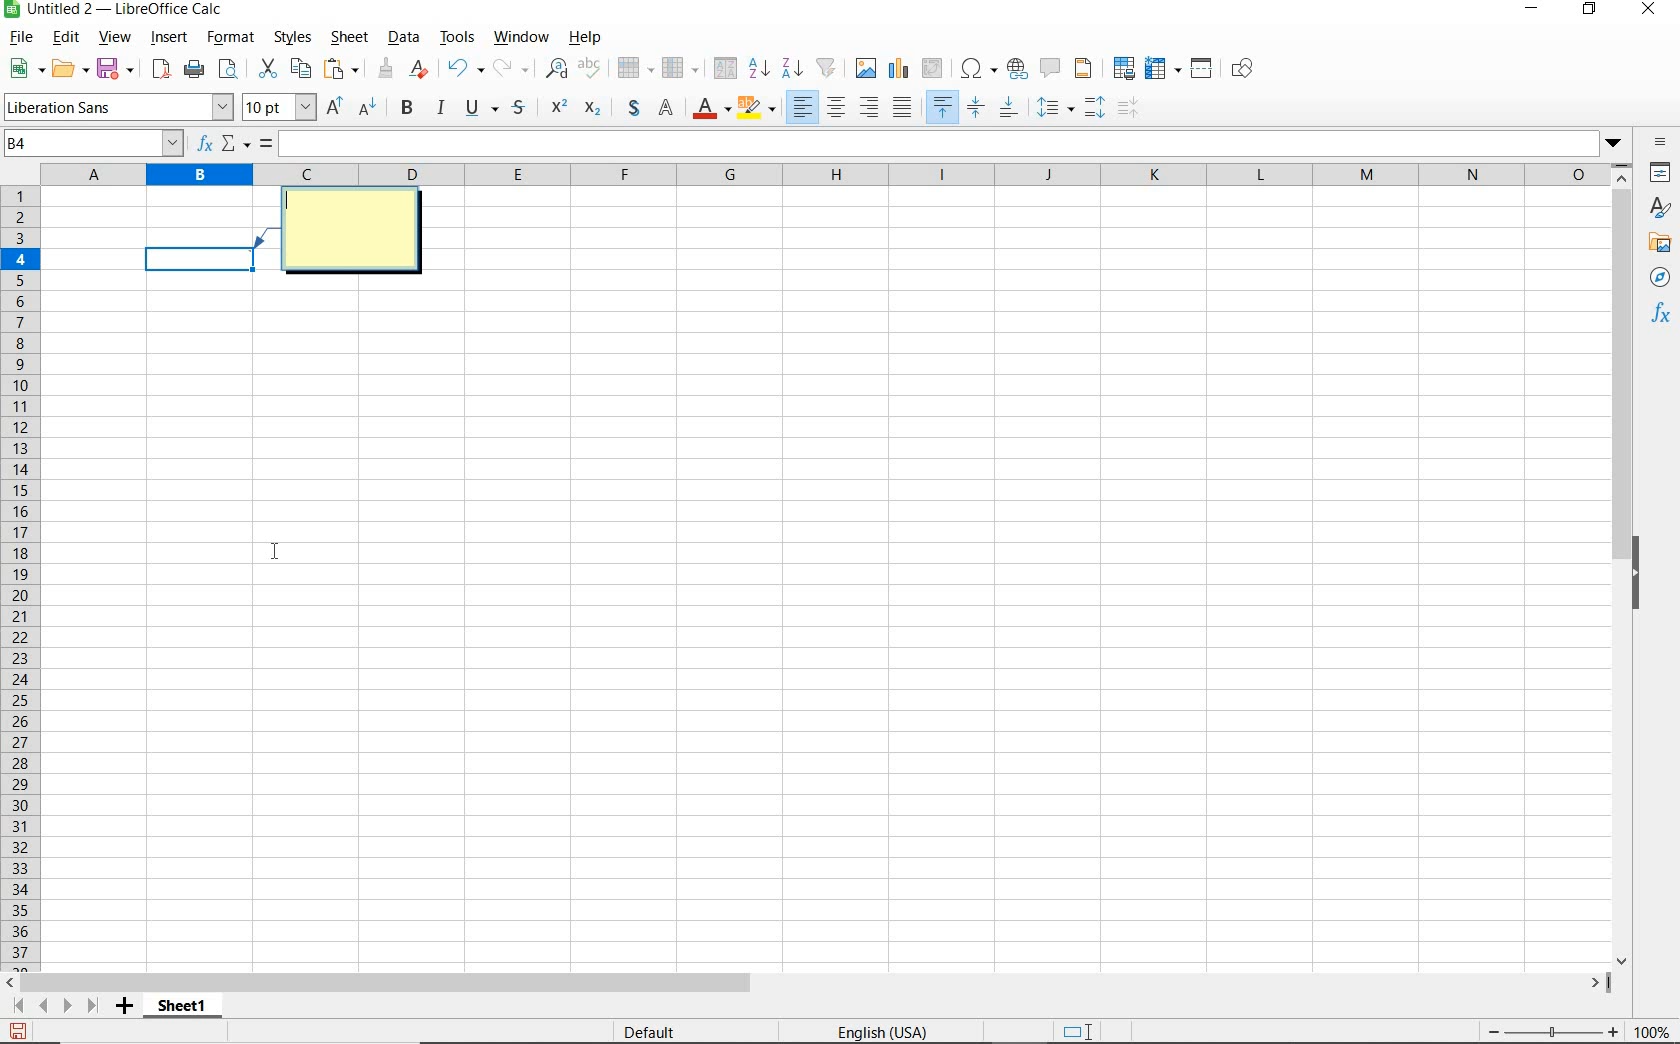 The height and width of the screenshot is (1044, 1680). Describe the element at coordinates (1663, 312) in the screenshot. I see `functions` at that location.